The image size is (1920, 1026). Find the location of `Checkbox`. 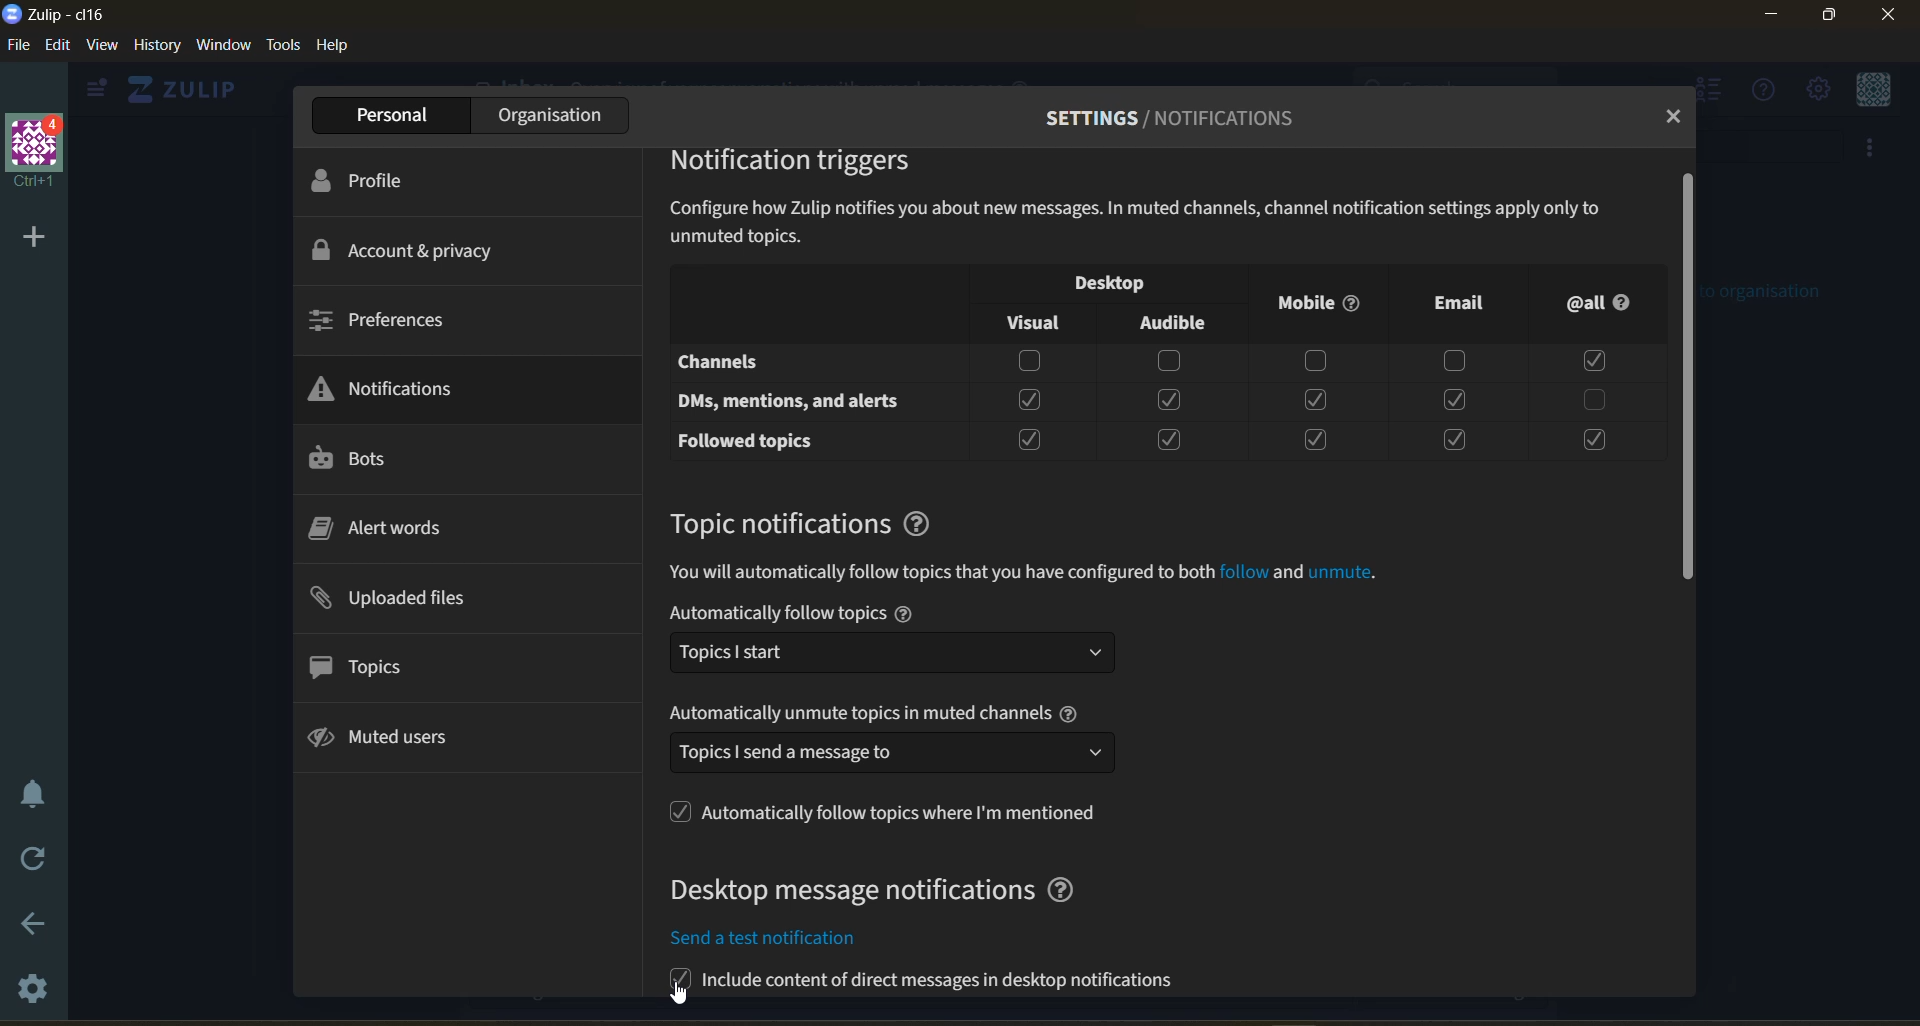

Checkbox is located at coordinates (1316, 398).